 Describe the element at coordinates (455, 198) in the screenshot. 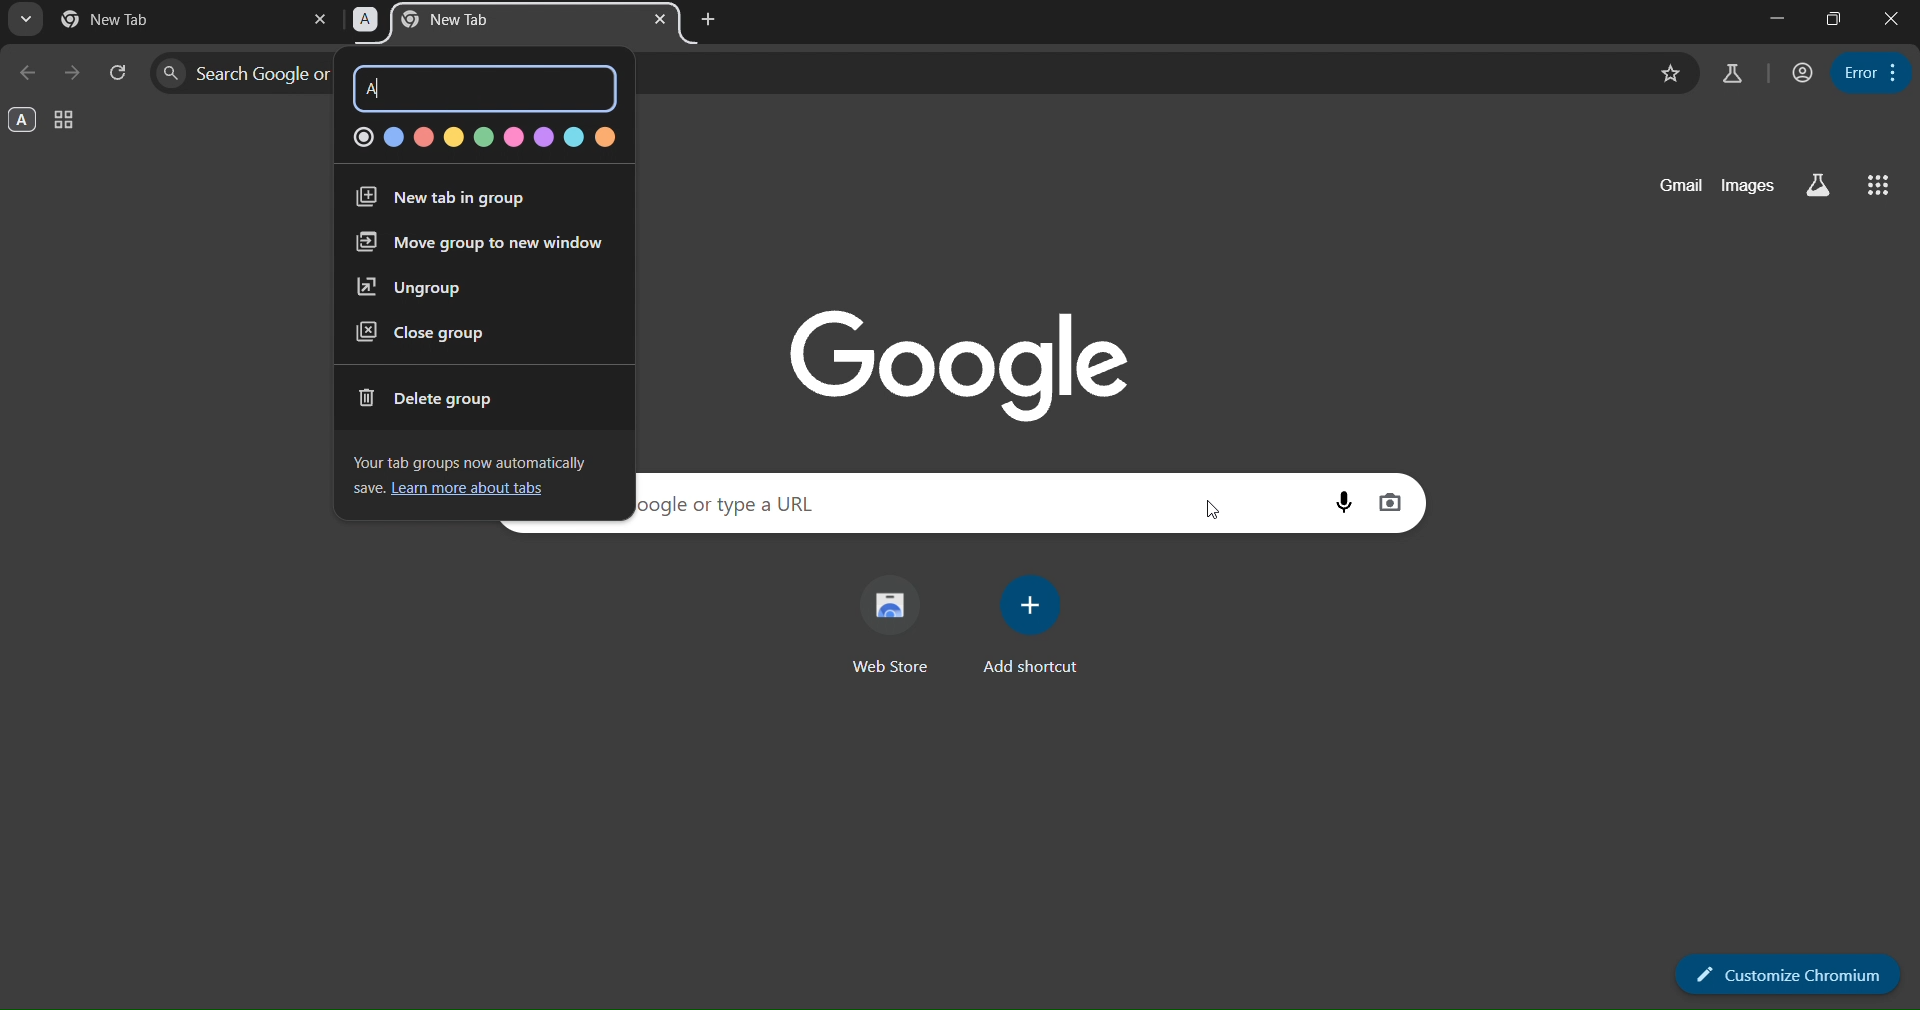

I see `new tab in group` at that location.